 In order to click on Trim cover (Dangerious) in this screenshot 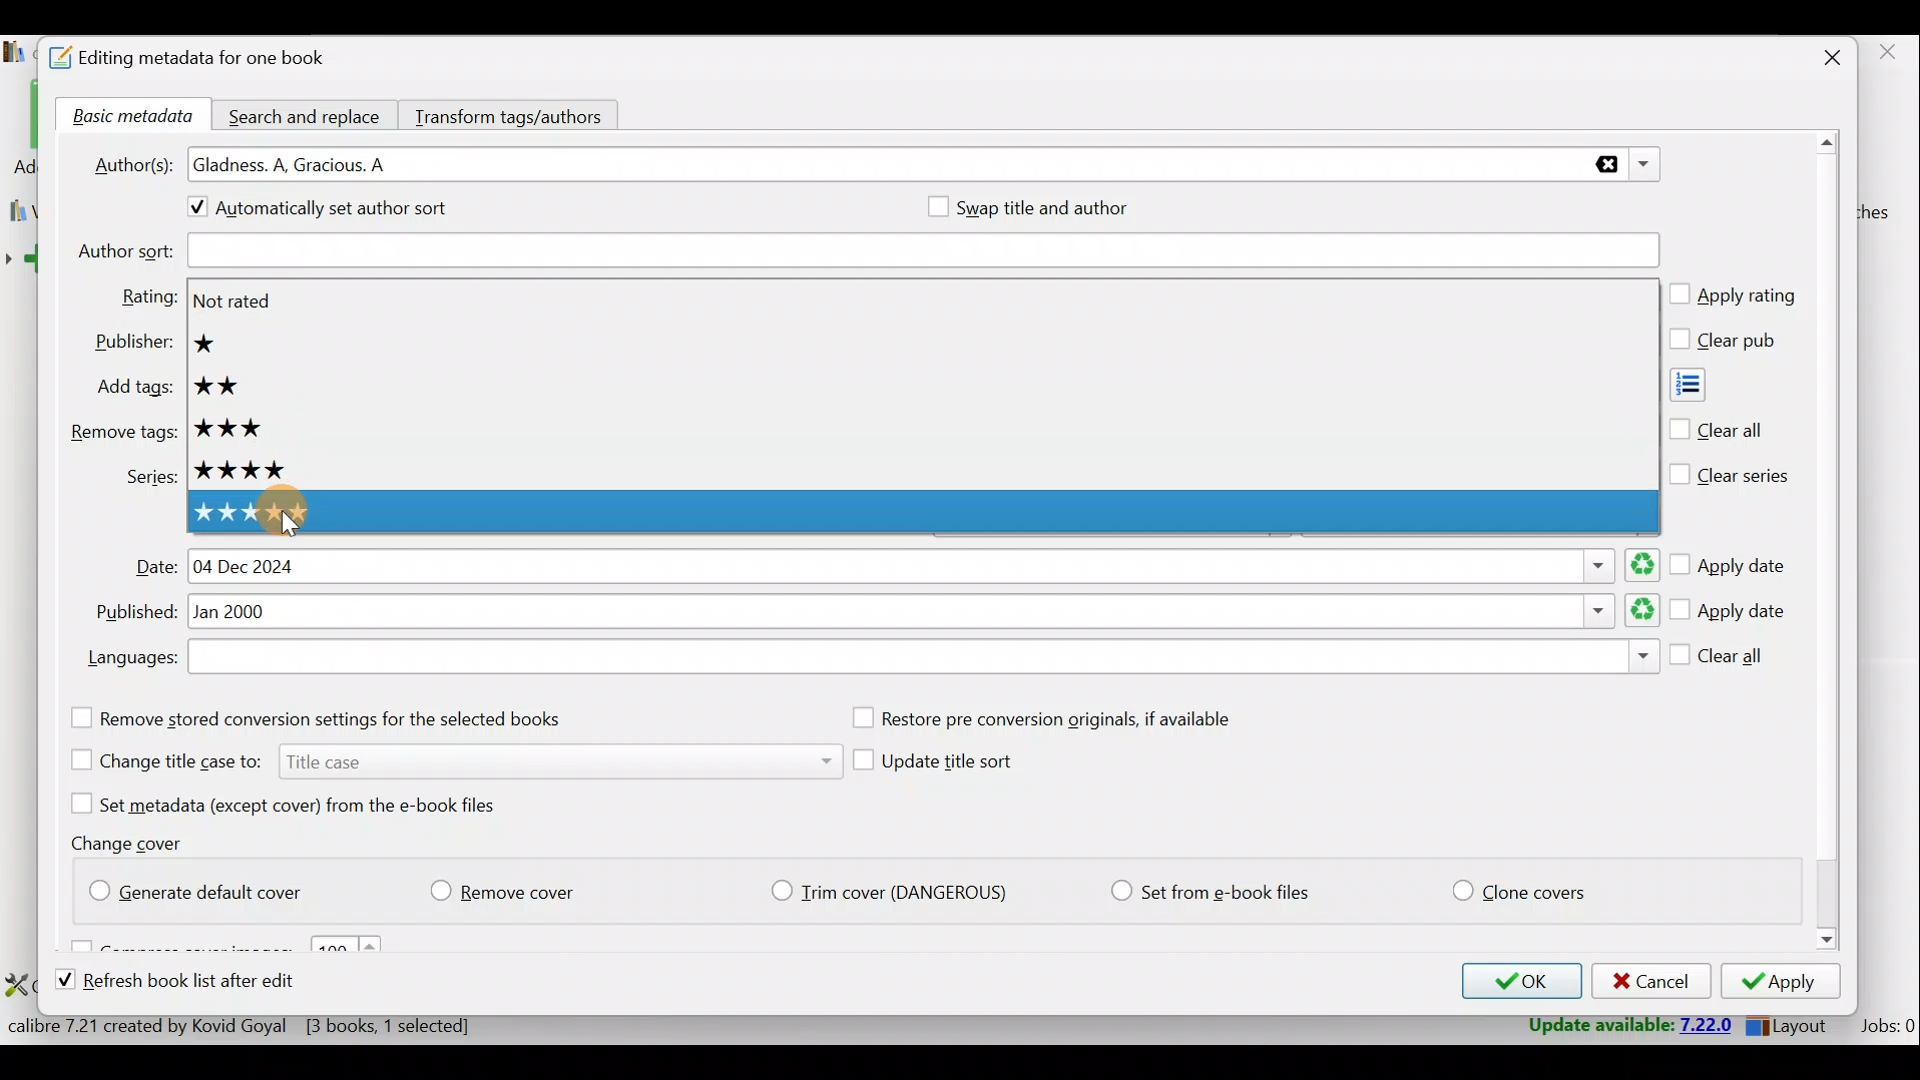, I will do `click(895, 894)`.